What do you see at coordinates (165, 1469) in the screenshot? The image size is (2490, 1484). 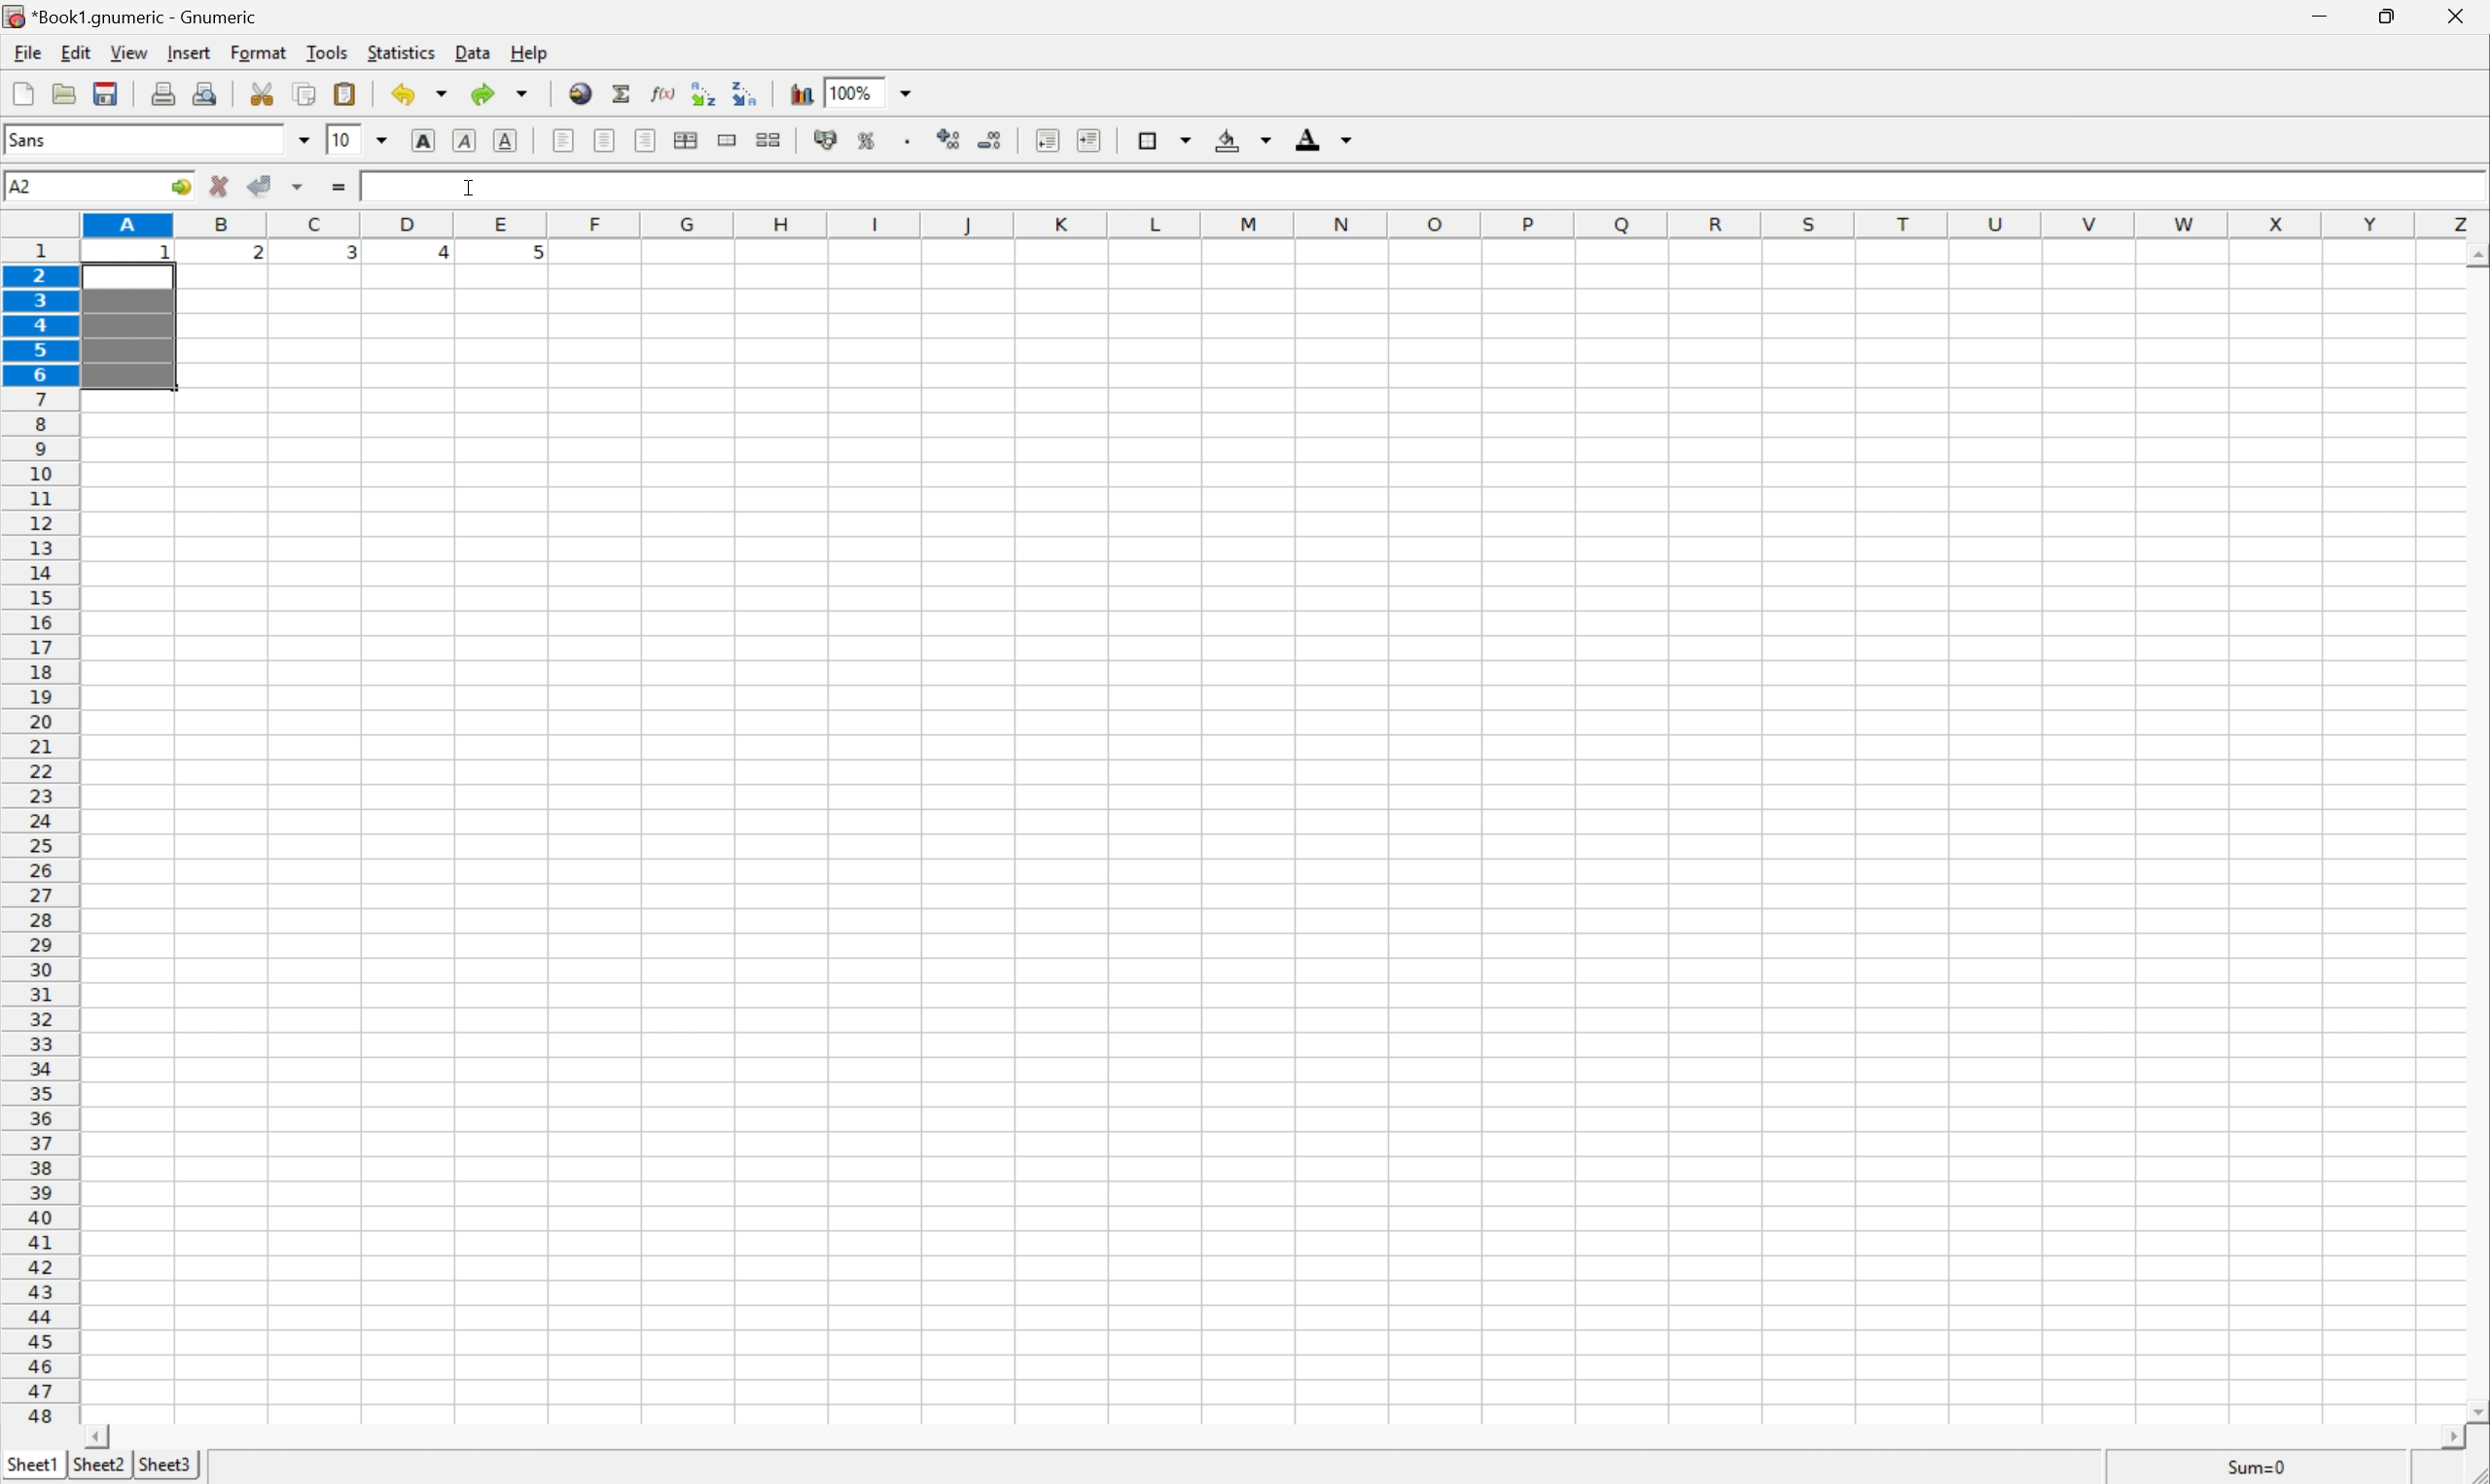 I see `sheet3` at bounding box center [165, 1469].